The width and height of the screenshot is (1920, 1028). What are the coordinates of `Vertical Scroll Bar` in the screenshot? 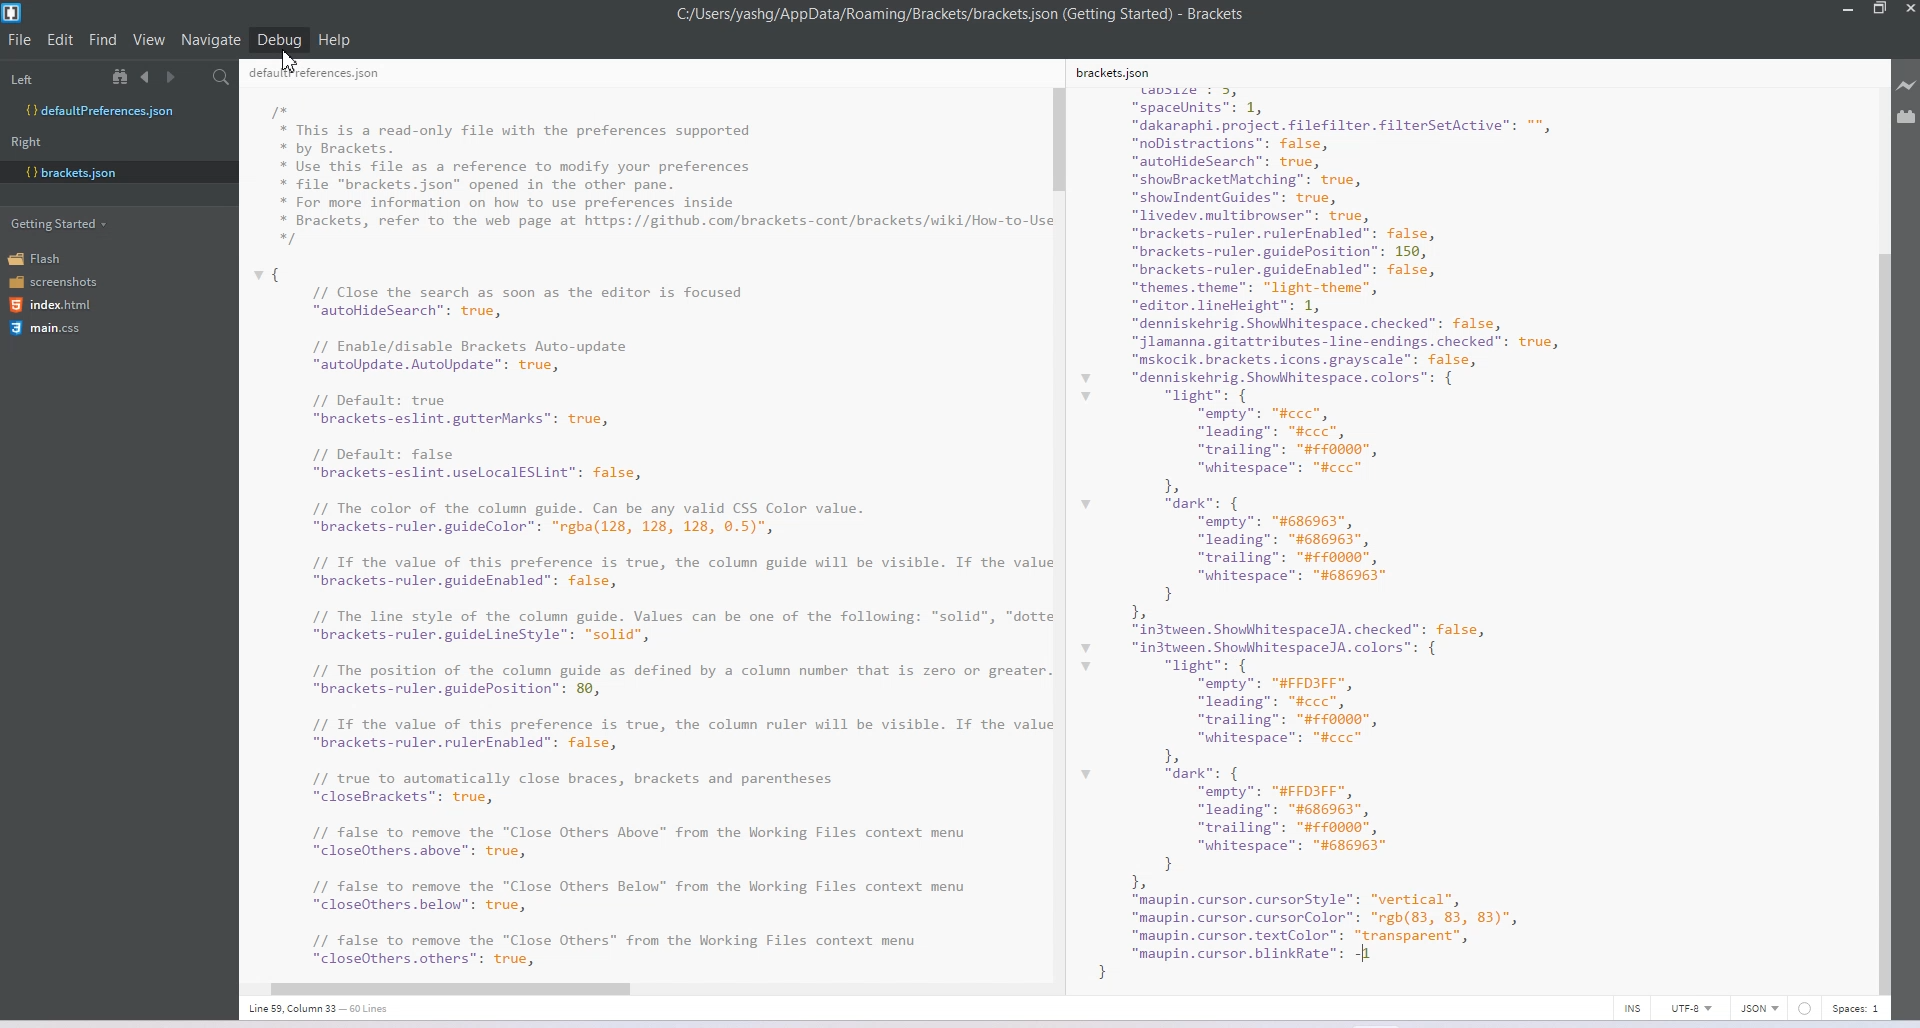 It's located at (1059, 528).